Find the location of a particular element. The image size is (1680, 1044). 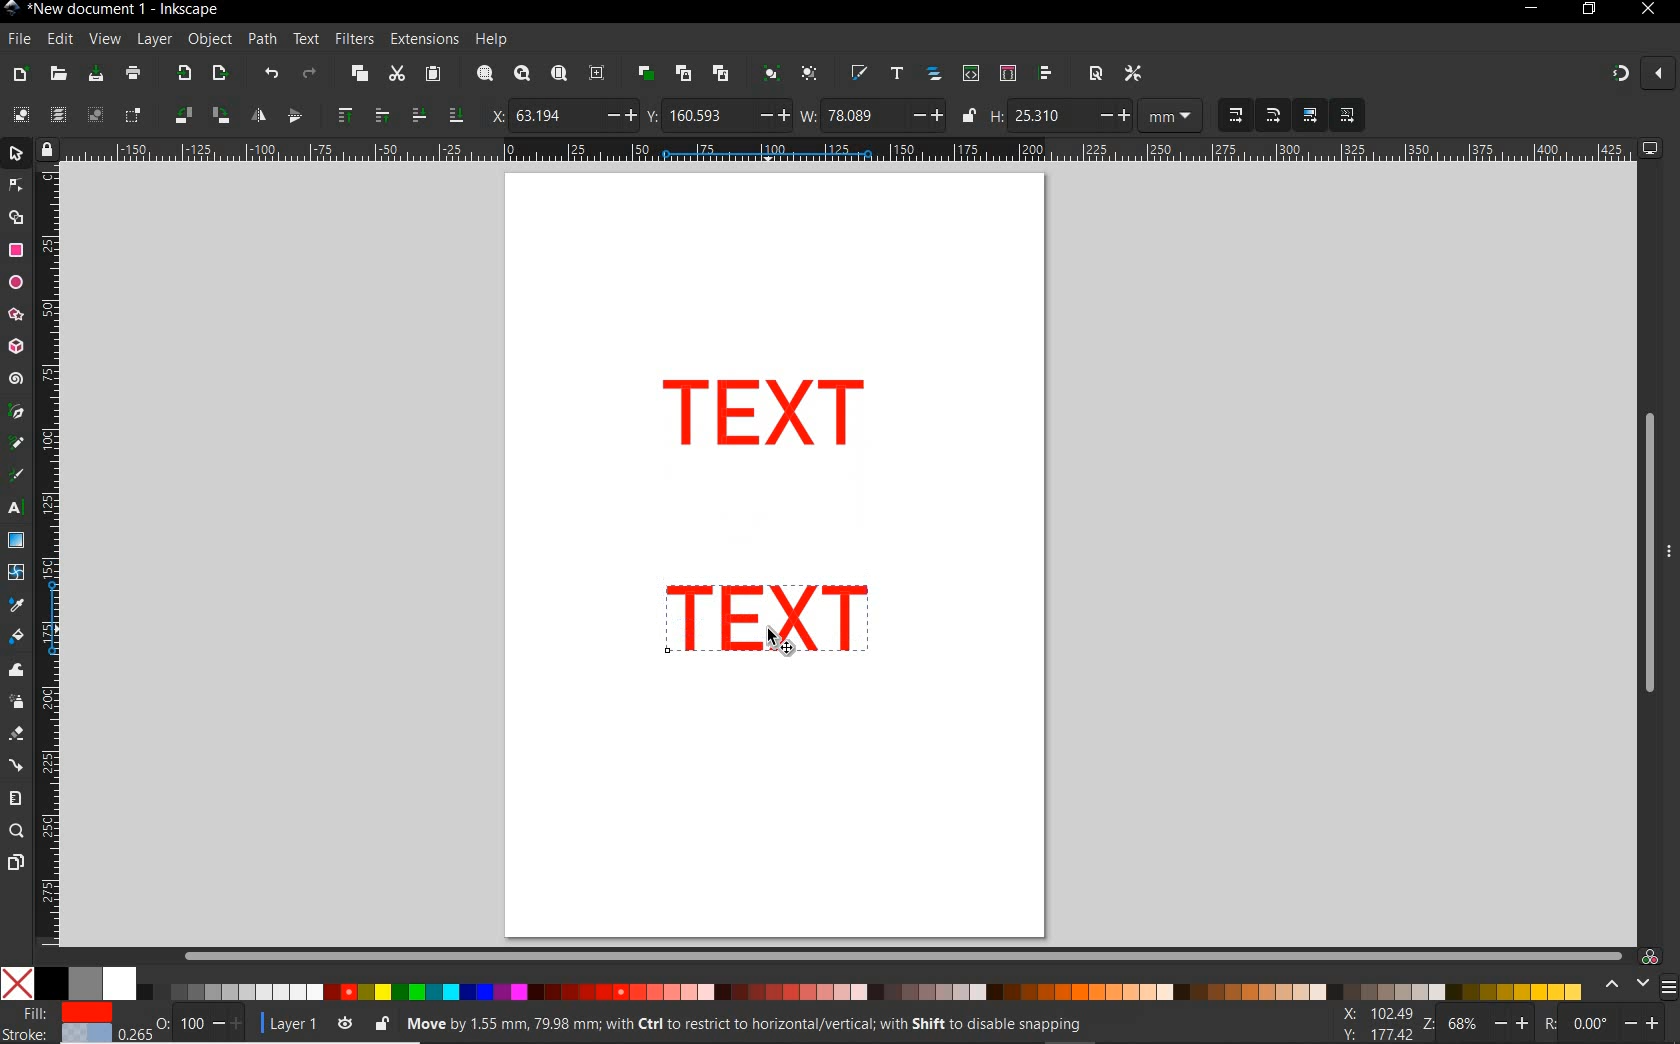

copy is located at coordinates (357, 75).